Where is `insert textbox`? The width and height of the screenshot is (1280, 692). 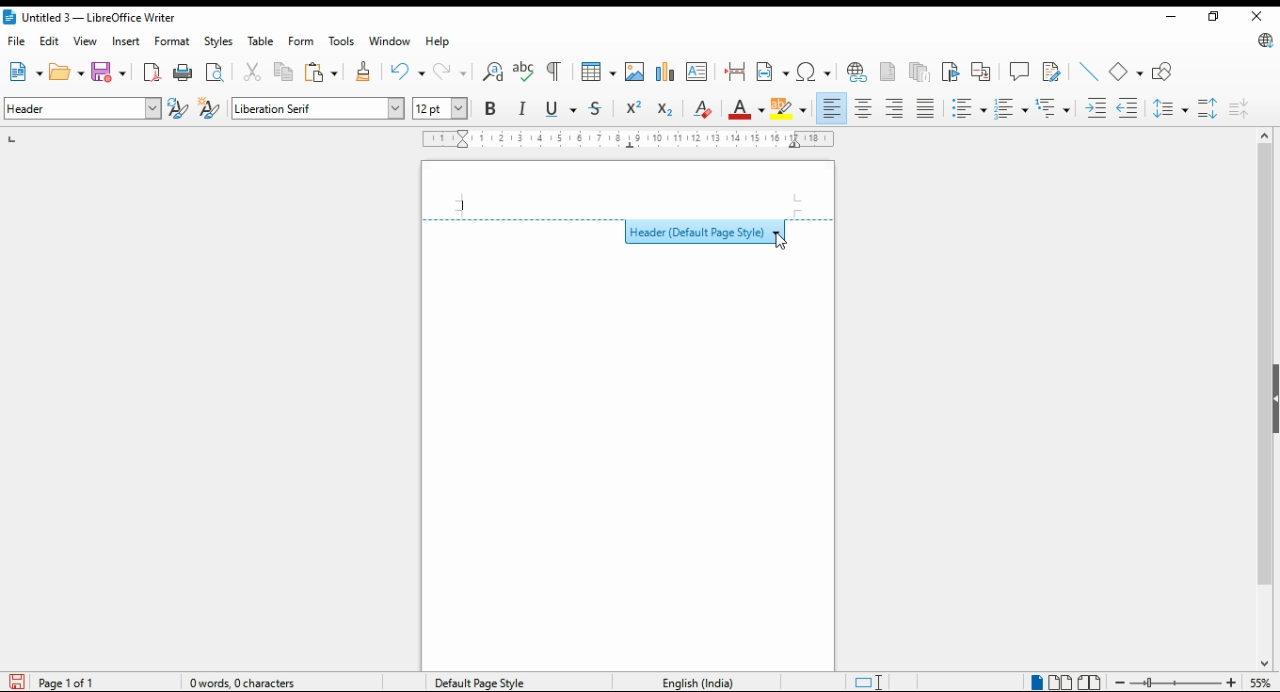 insert textbox is located at coordinates (697, 71).